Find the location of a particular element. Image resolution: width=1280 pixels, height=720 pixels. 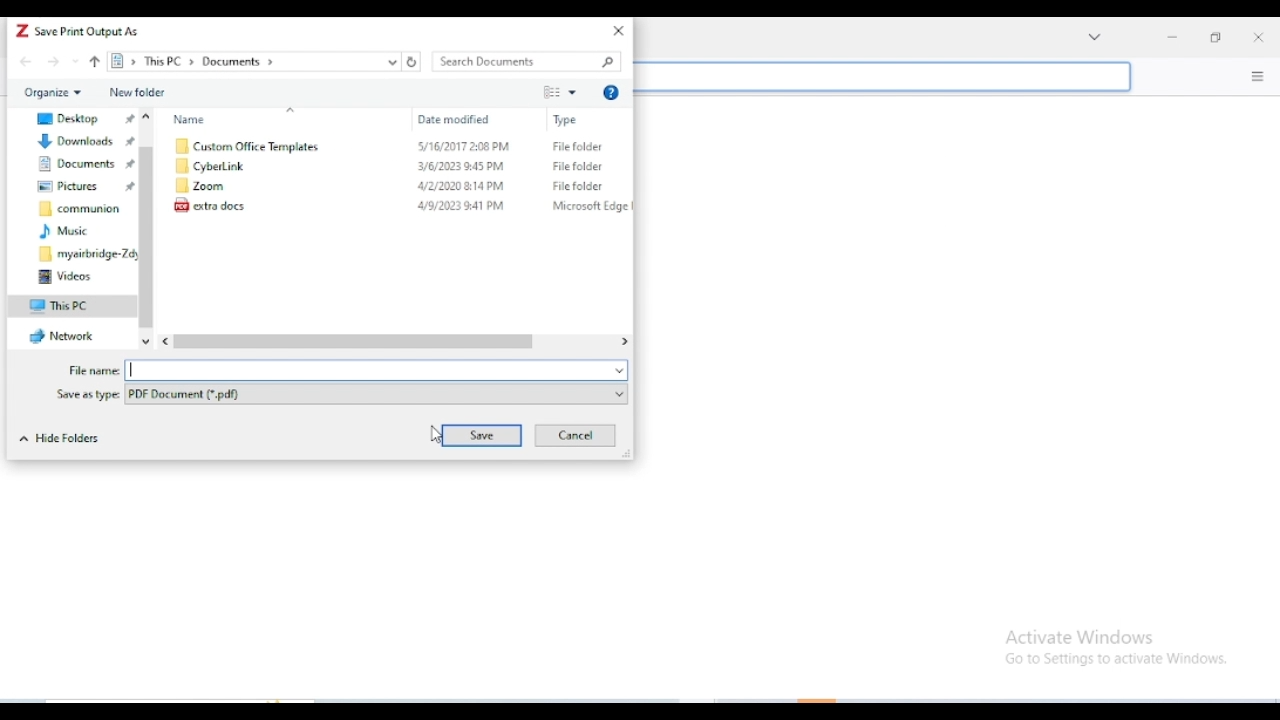

File folder is located at coordinates (581, 147).